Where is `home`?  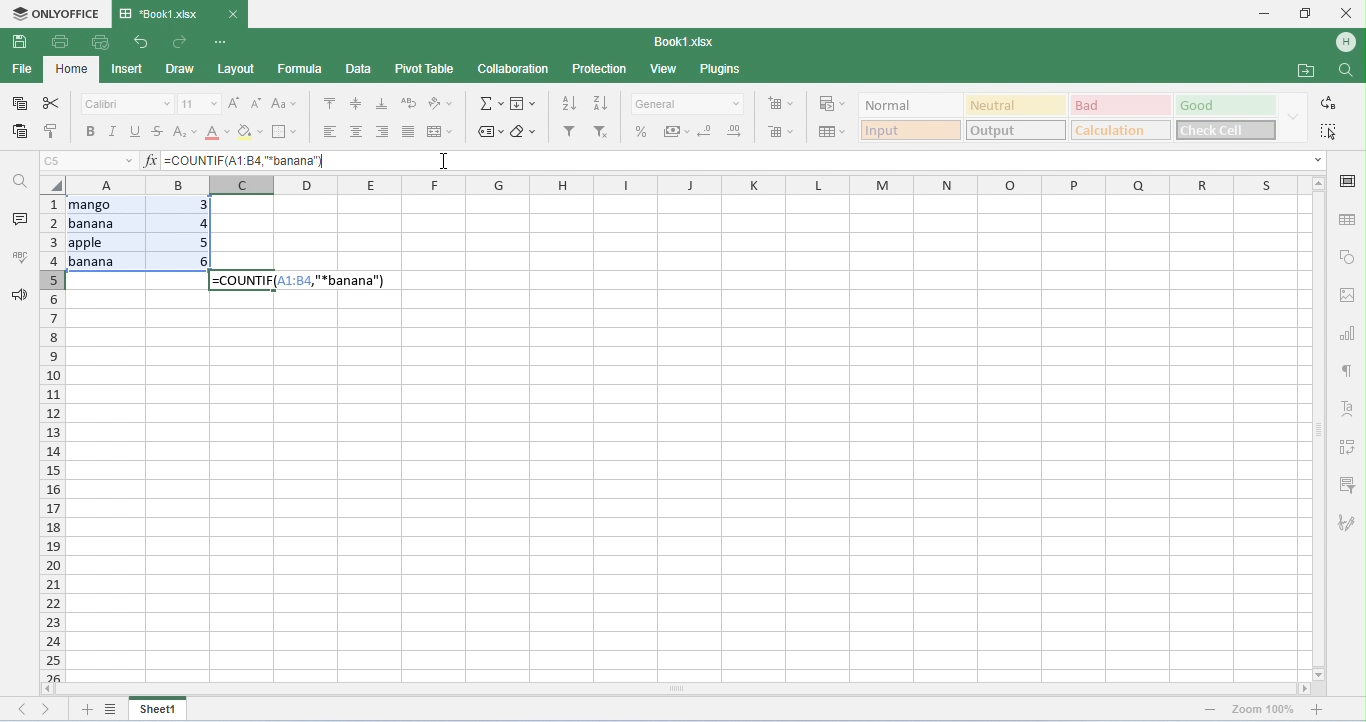 home is located at coordinates (73, 70).